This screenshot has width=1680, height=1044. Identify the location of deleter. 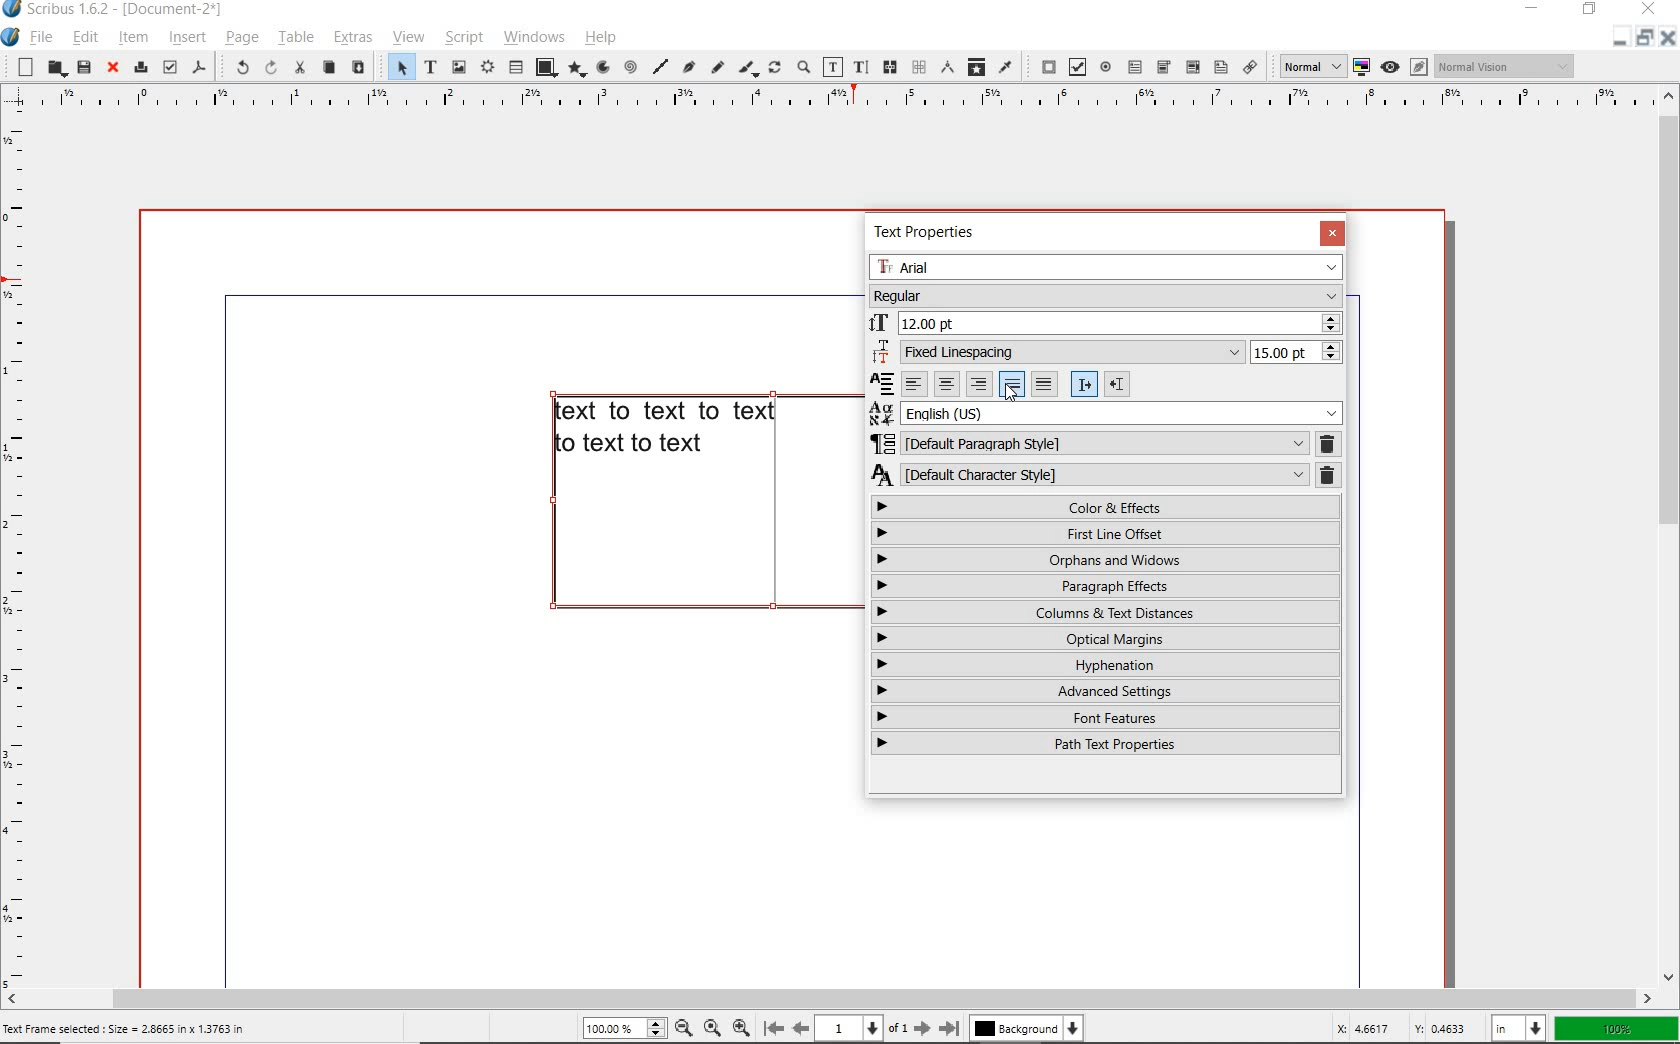
(1328, 477).